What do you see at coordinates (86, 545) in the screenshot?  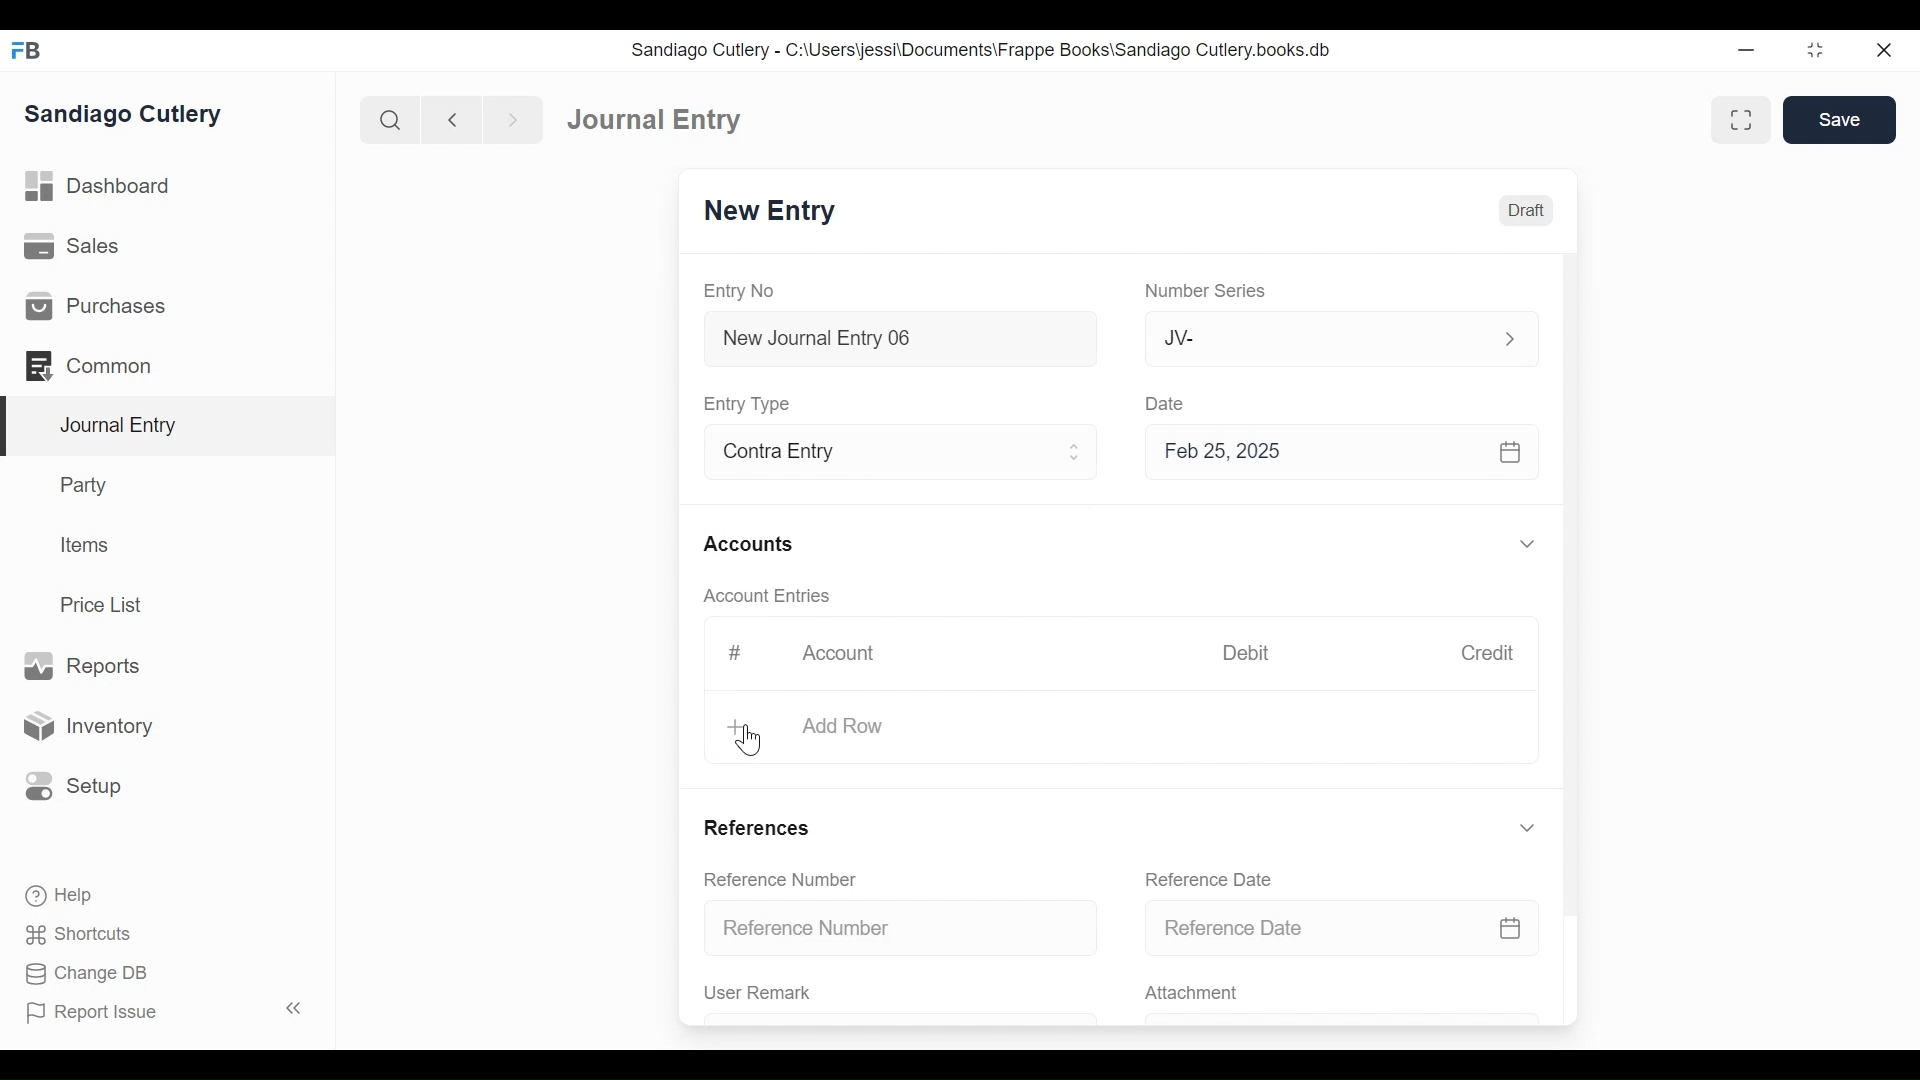 I see `Items` at bounding box center [86, 545].